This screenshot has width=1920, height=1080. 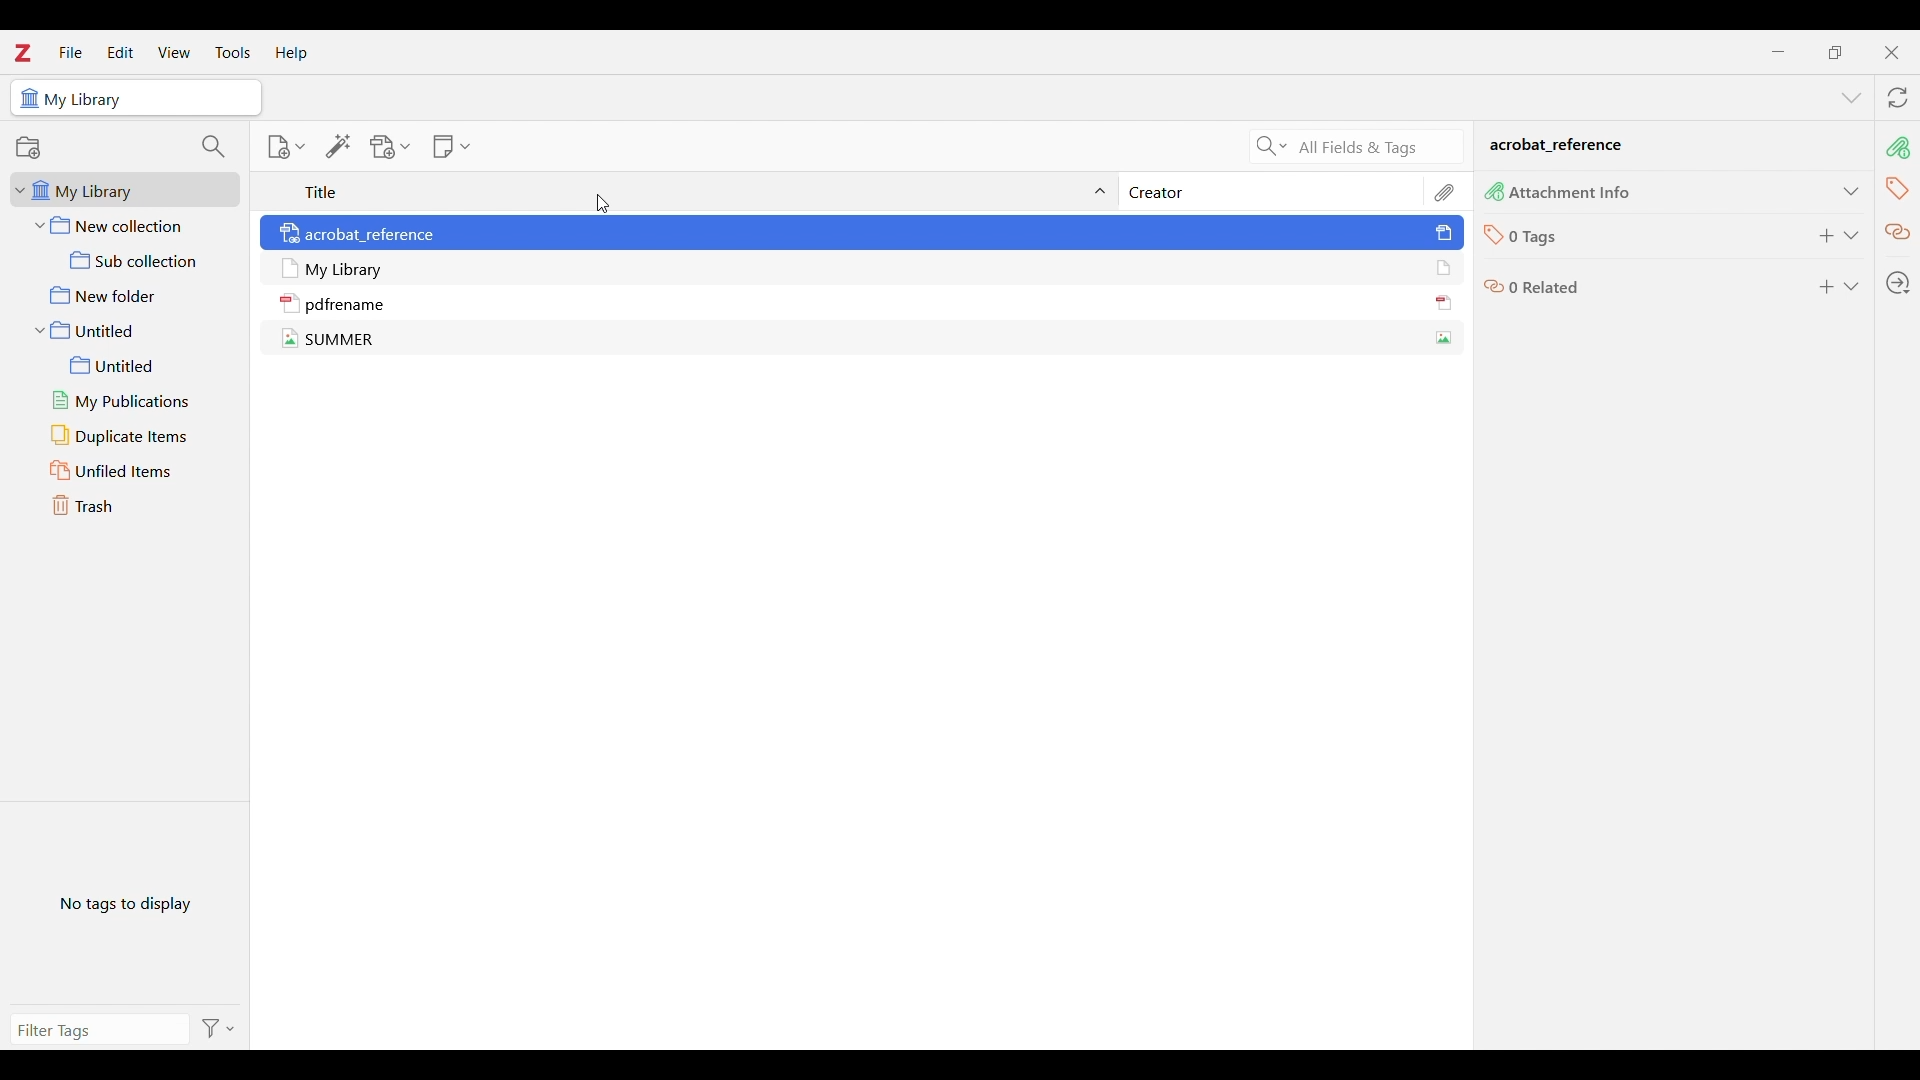 What do you see at coordinates (1898, 233) in the screenshot?
I see `Related` at bounding box center [1898, 233].